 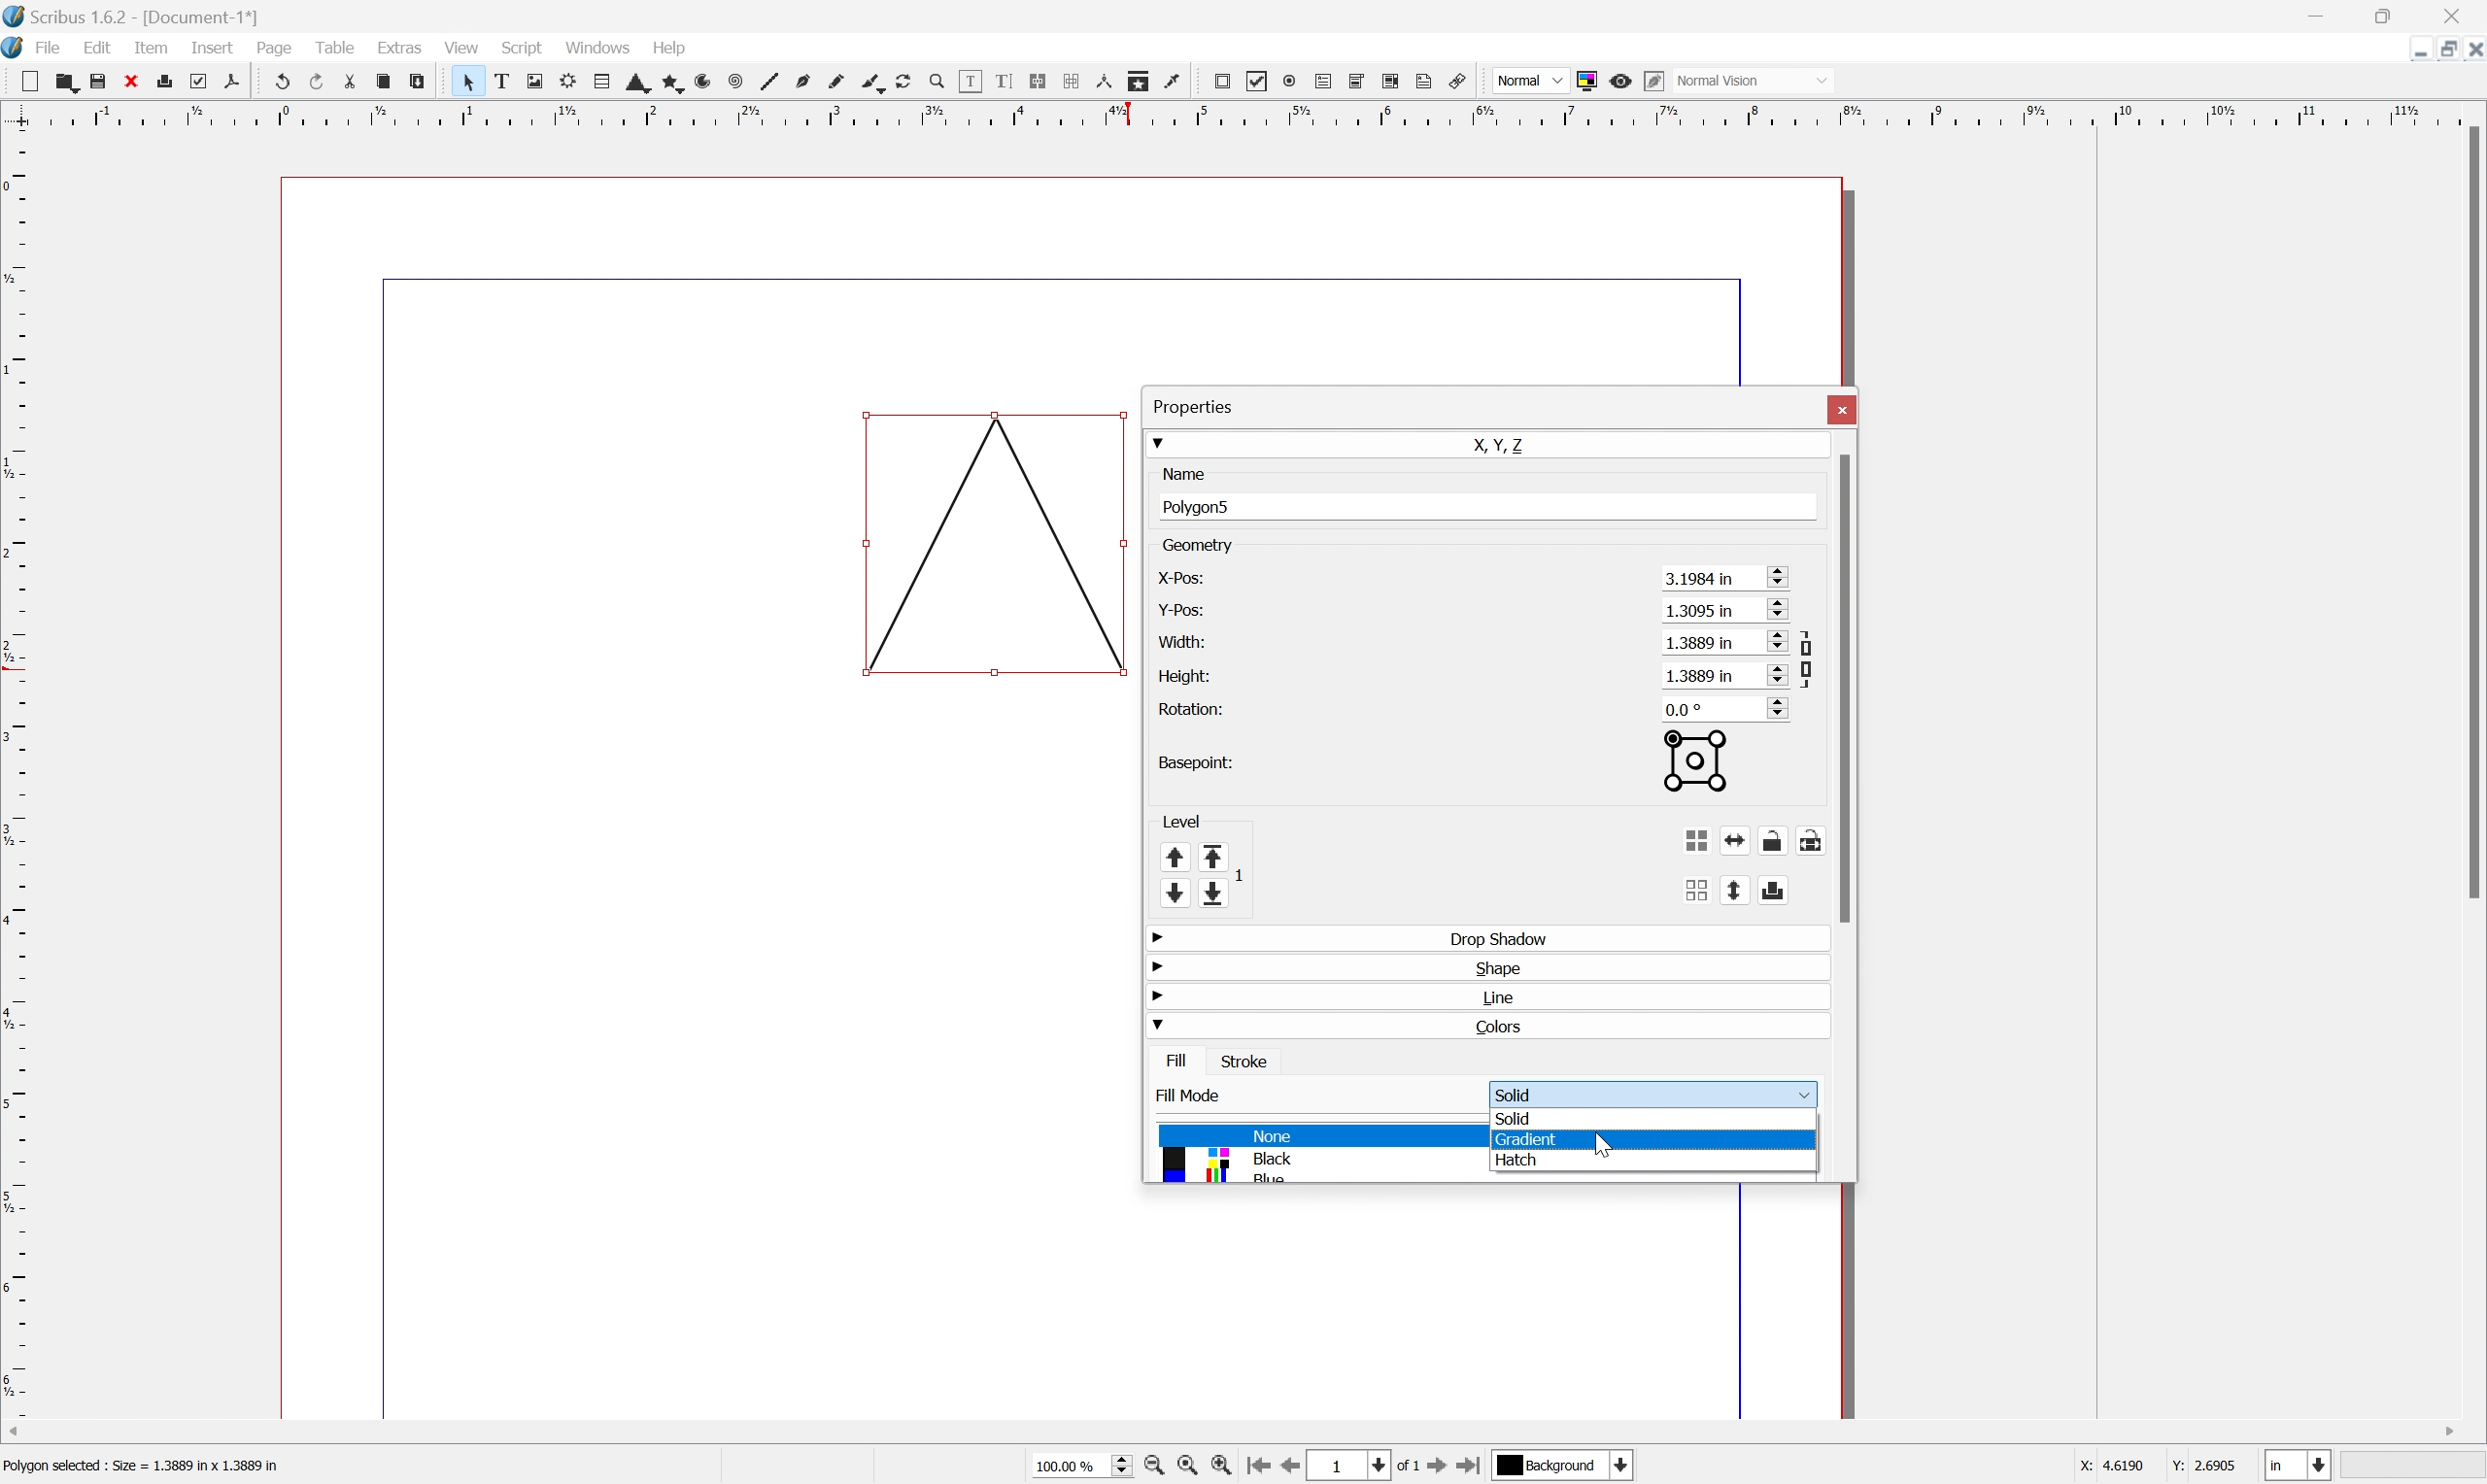 What do you see at coordinates (1472, 1467) in the screenshot?
I see `Go to last page` at bounding box center [1472, 1467].